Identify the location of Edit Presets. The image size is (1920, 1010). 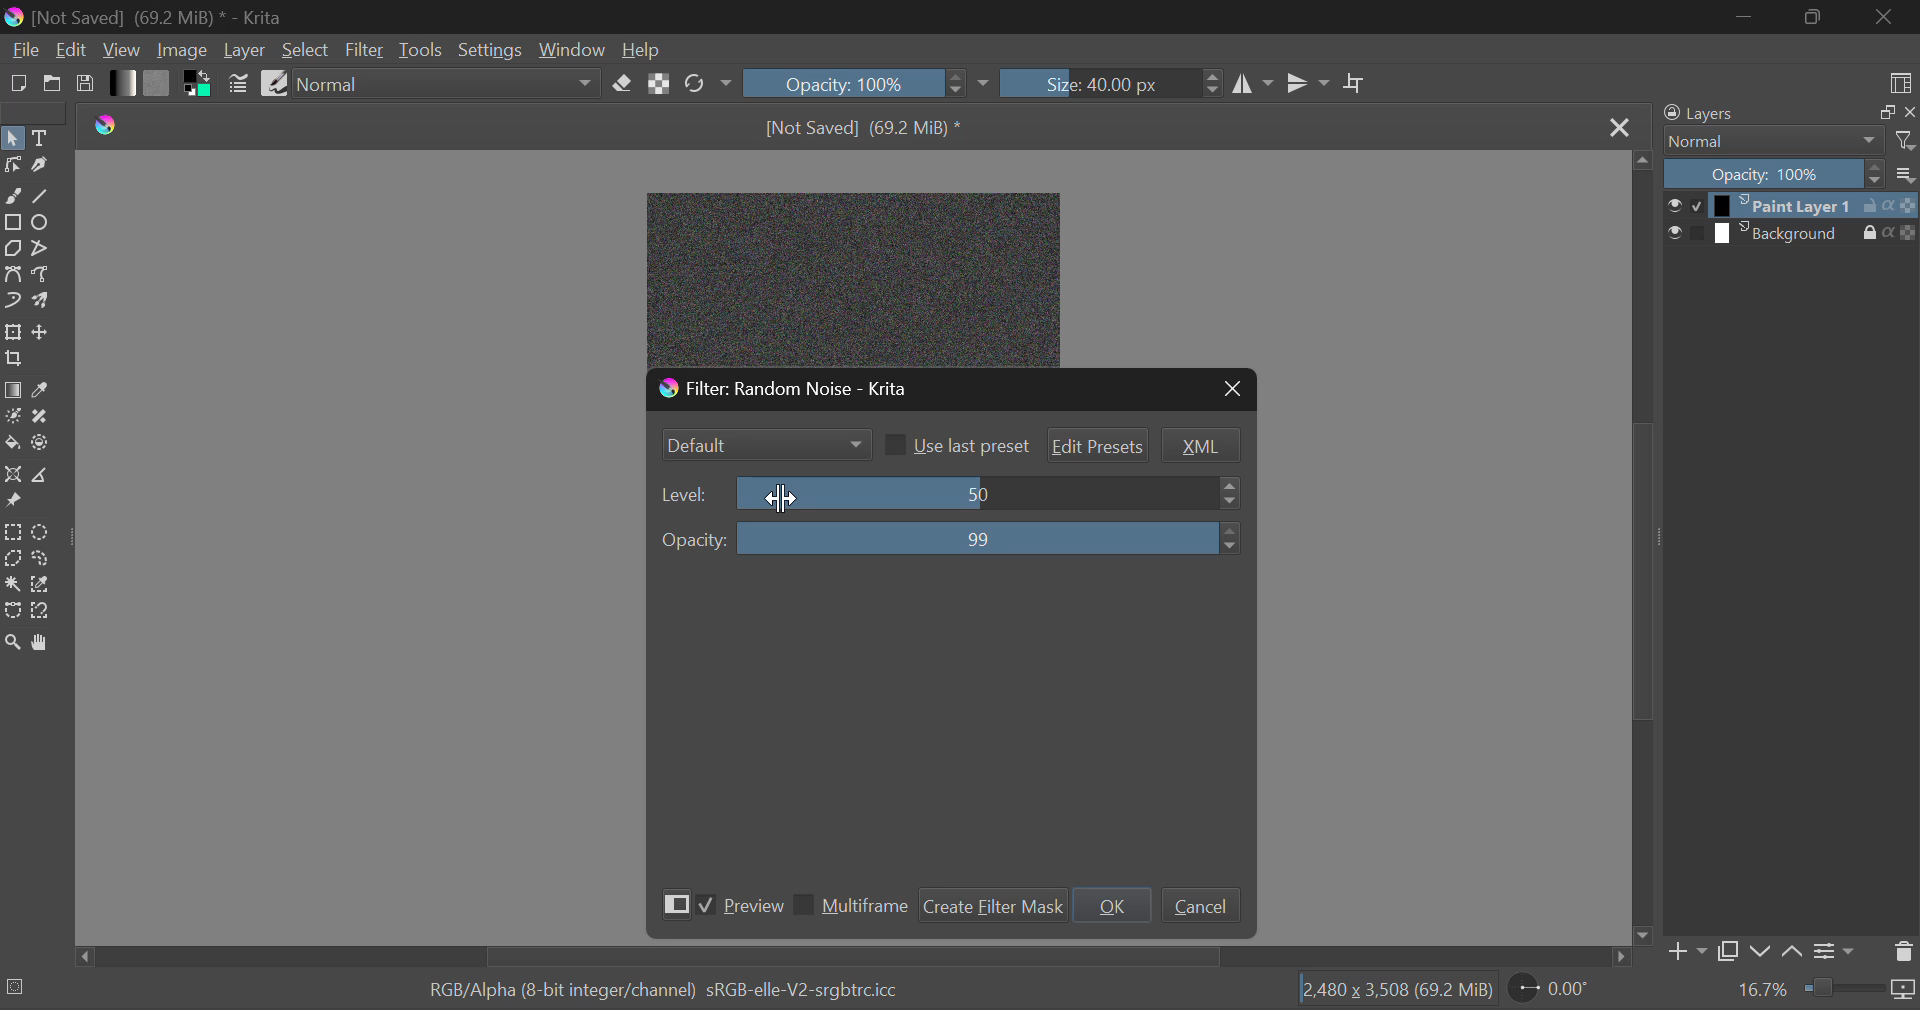
(1099, 447).